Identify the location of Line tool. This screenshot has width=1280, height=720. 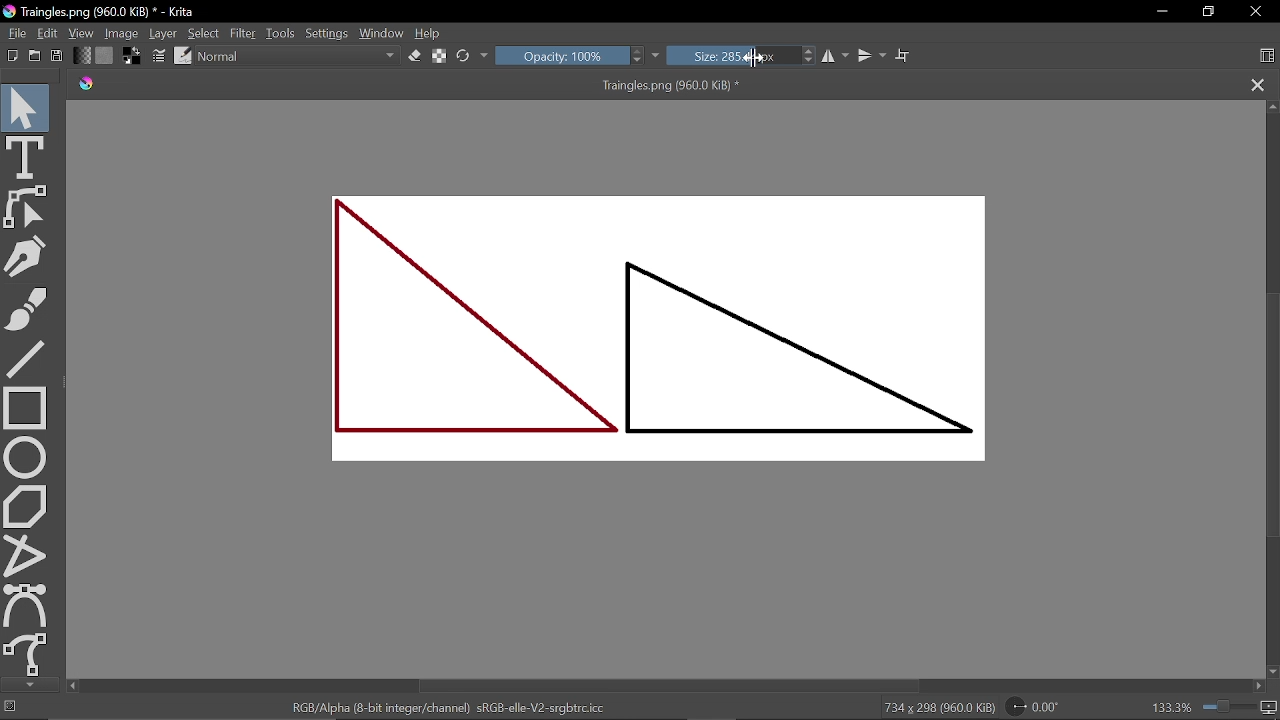
(31, 361).